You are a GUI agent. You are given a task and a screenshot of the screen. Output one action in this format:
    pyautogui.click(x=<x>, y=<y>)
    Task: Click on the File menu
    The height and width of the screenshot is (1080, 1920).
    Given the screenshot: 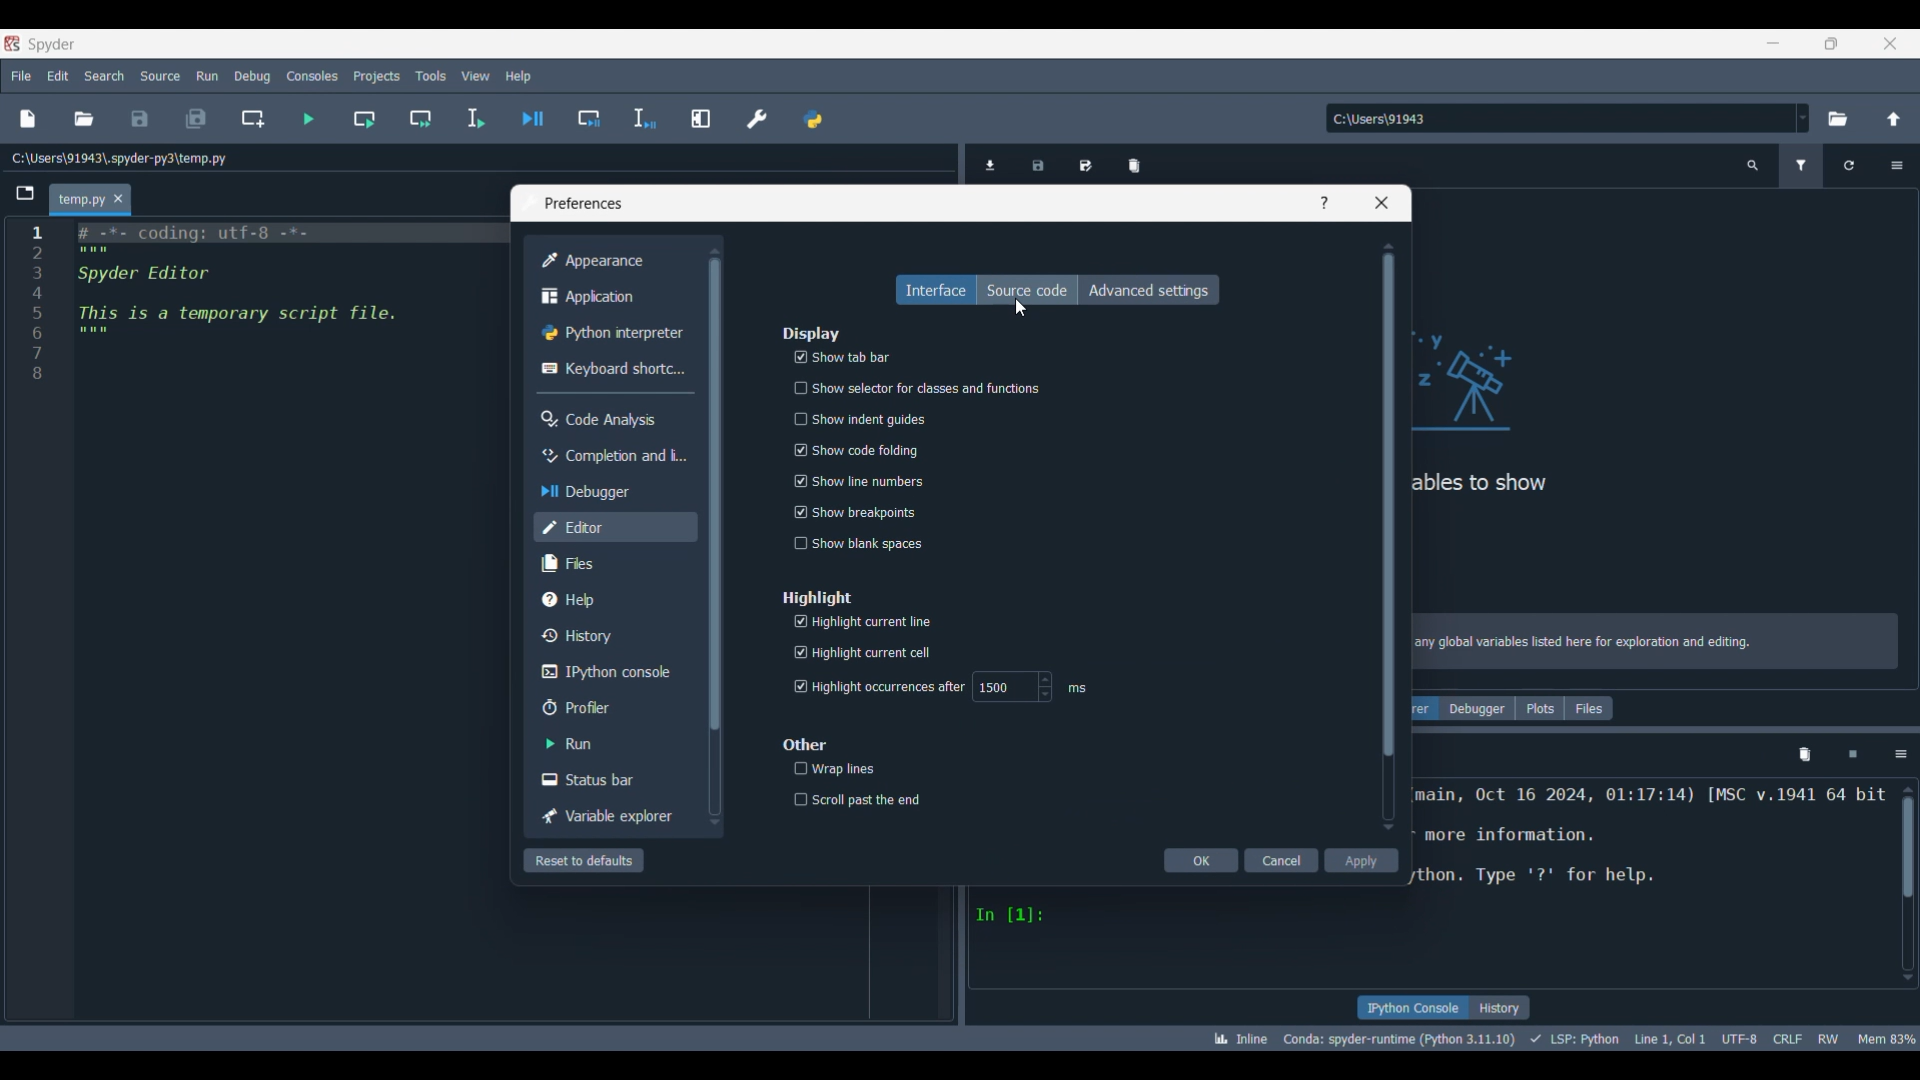 What is the action you would take?
    pyautogui.click(x=21, y=76)
    